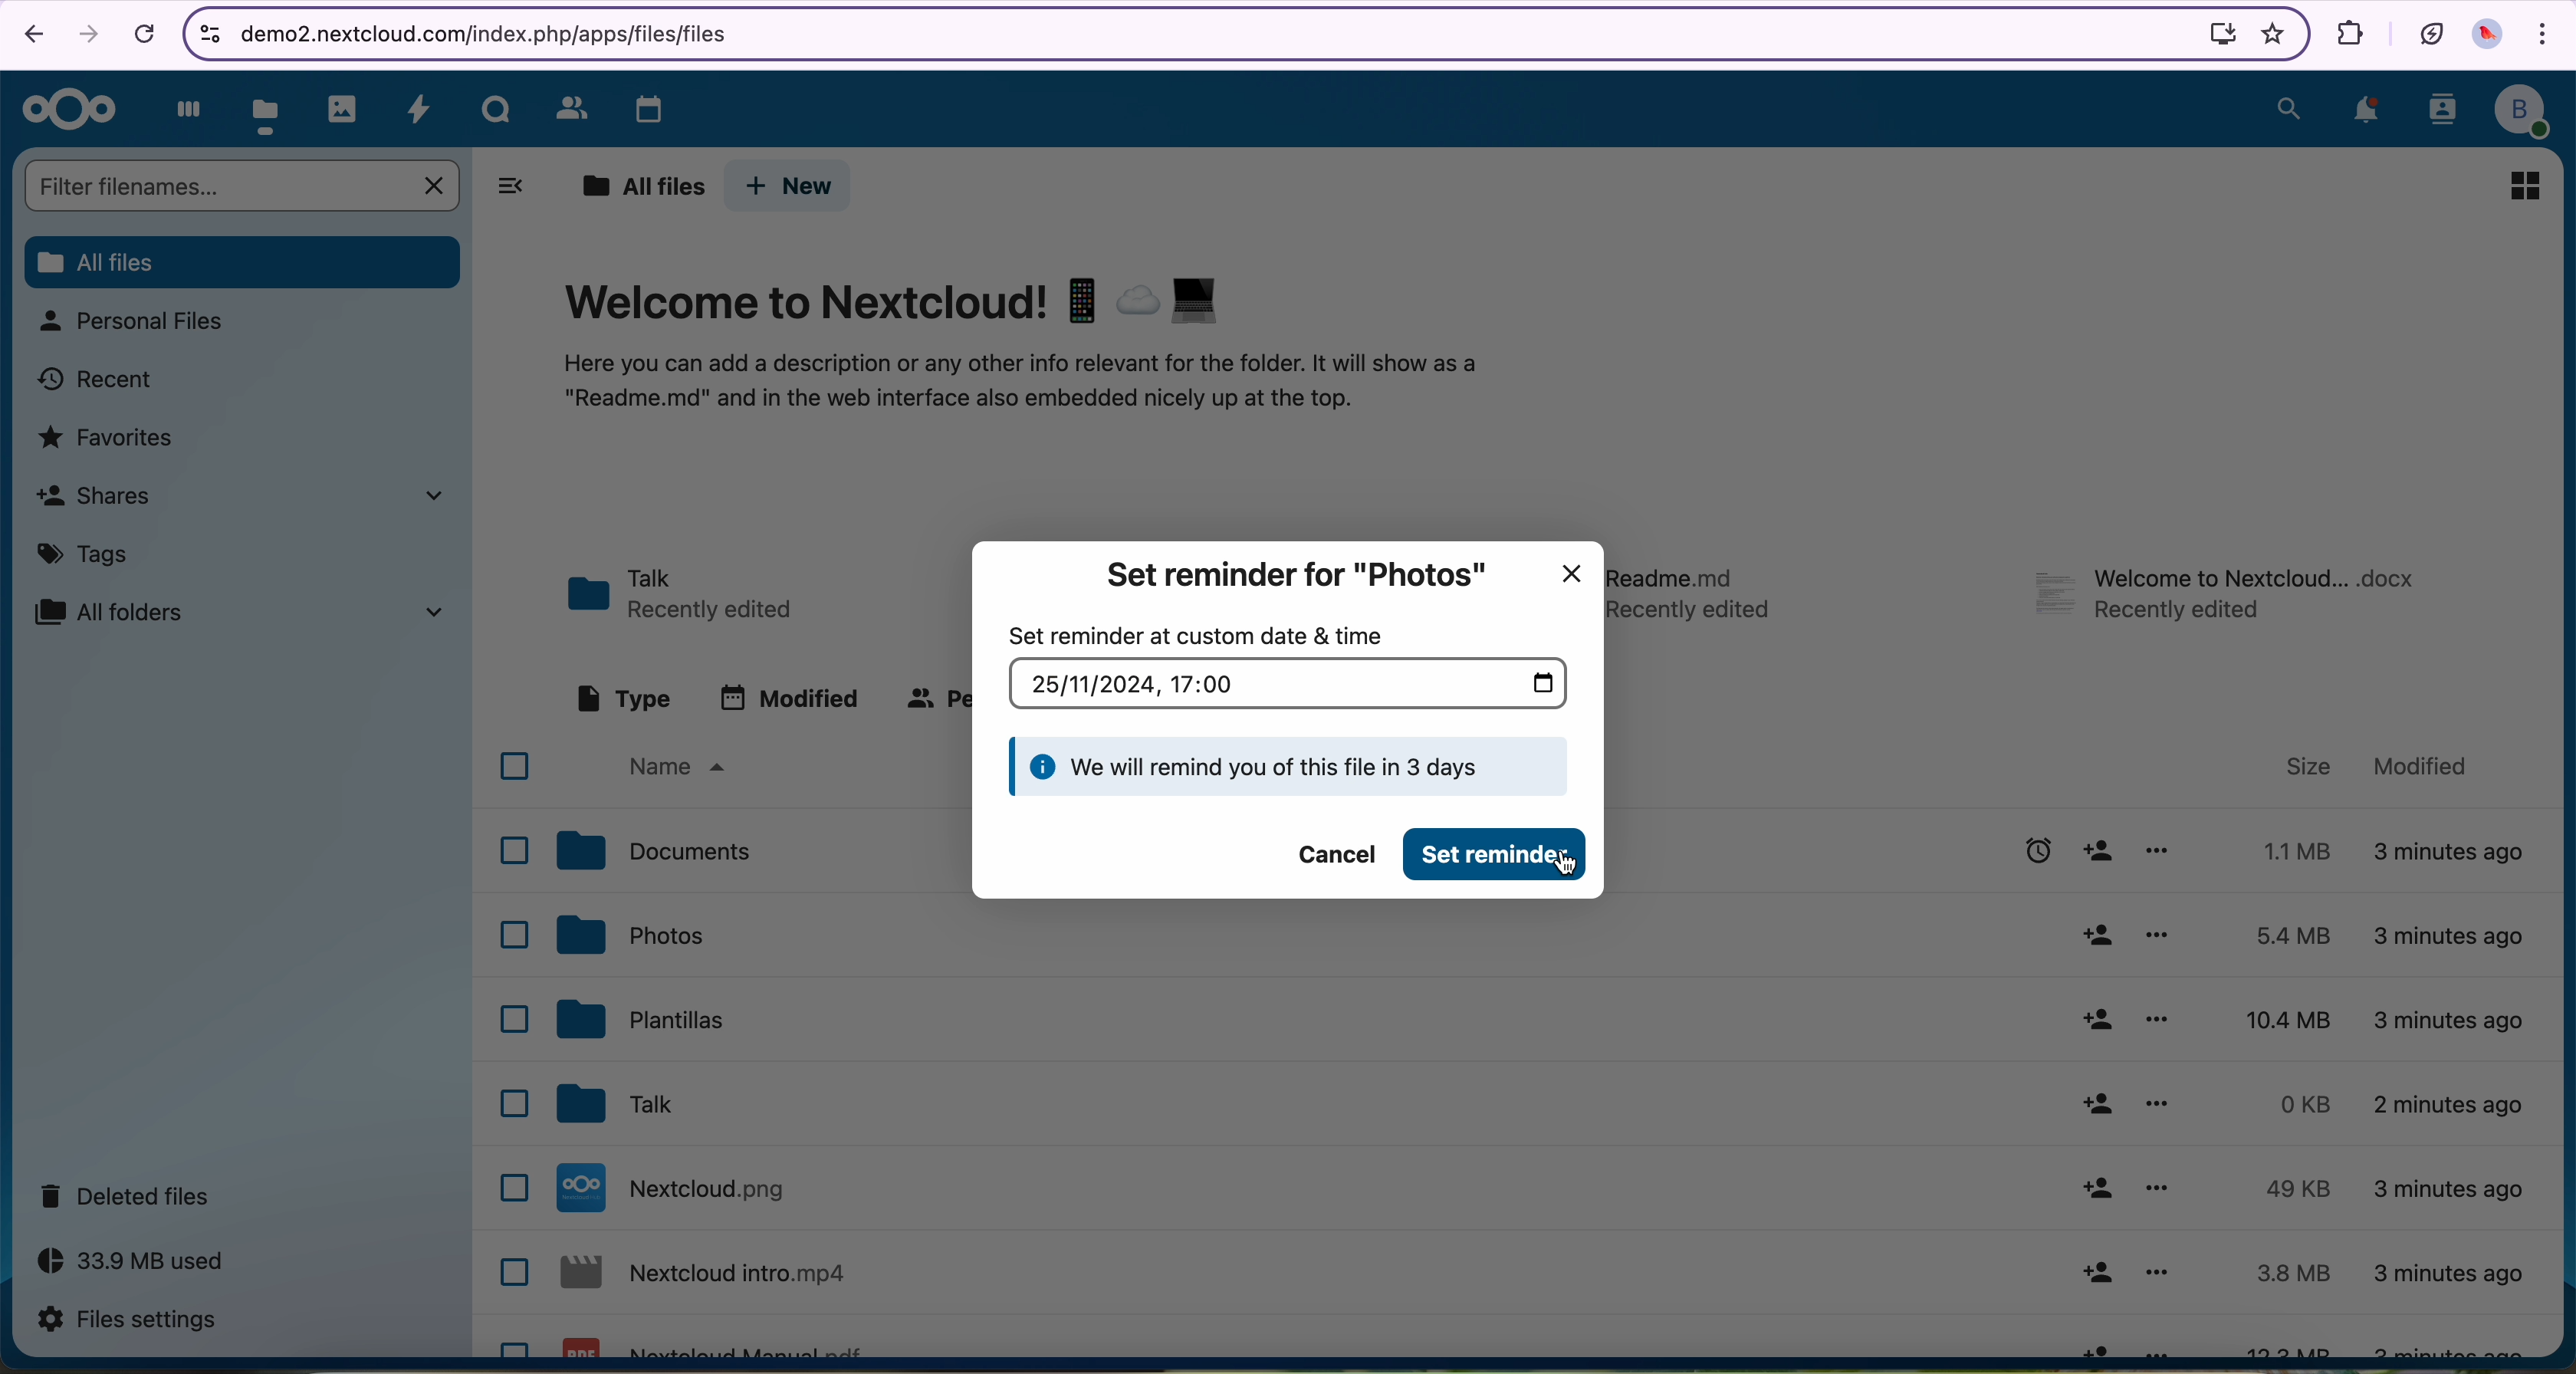 The height and width of the screenshot is (1374, 2576). I want to click on navigate foward, so click(87, 35).